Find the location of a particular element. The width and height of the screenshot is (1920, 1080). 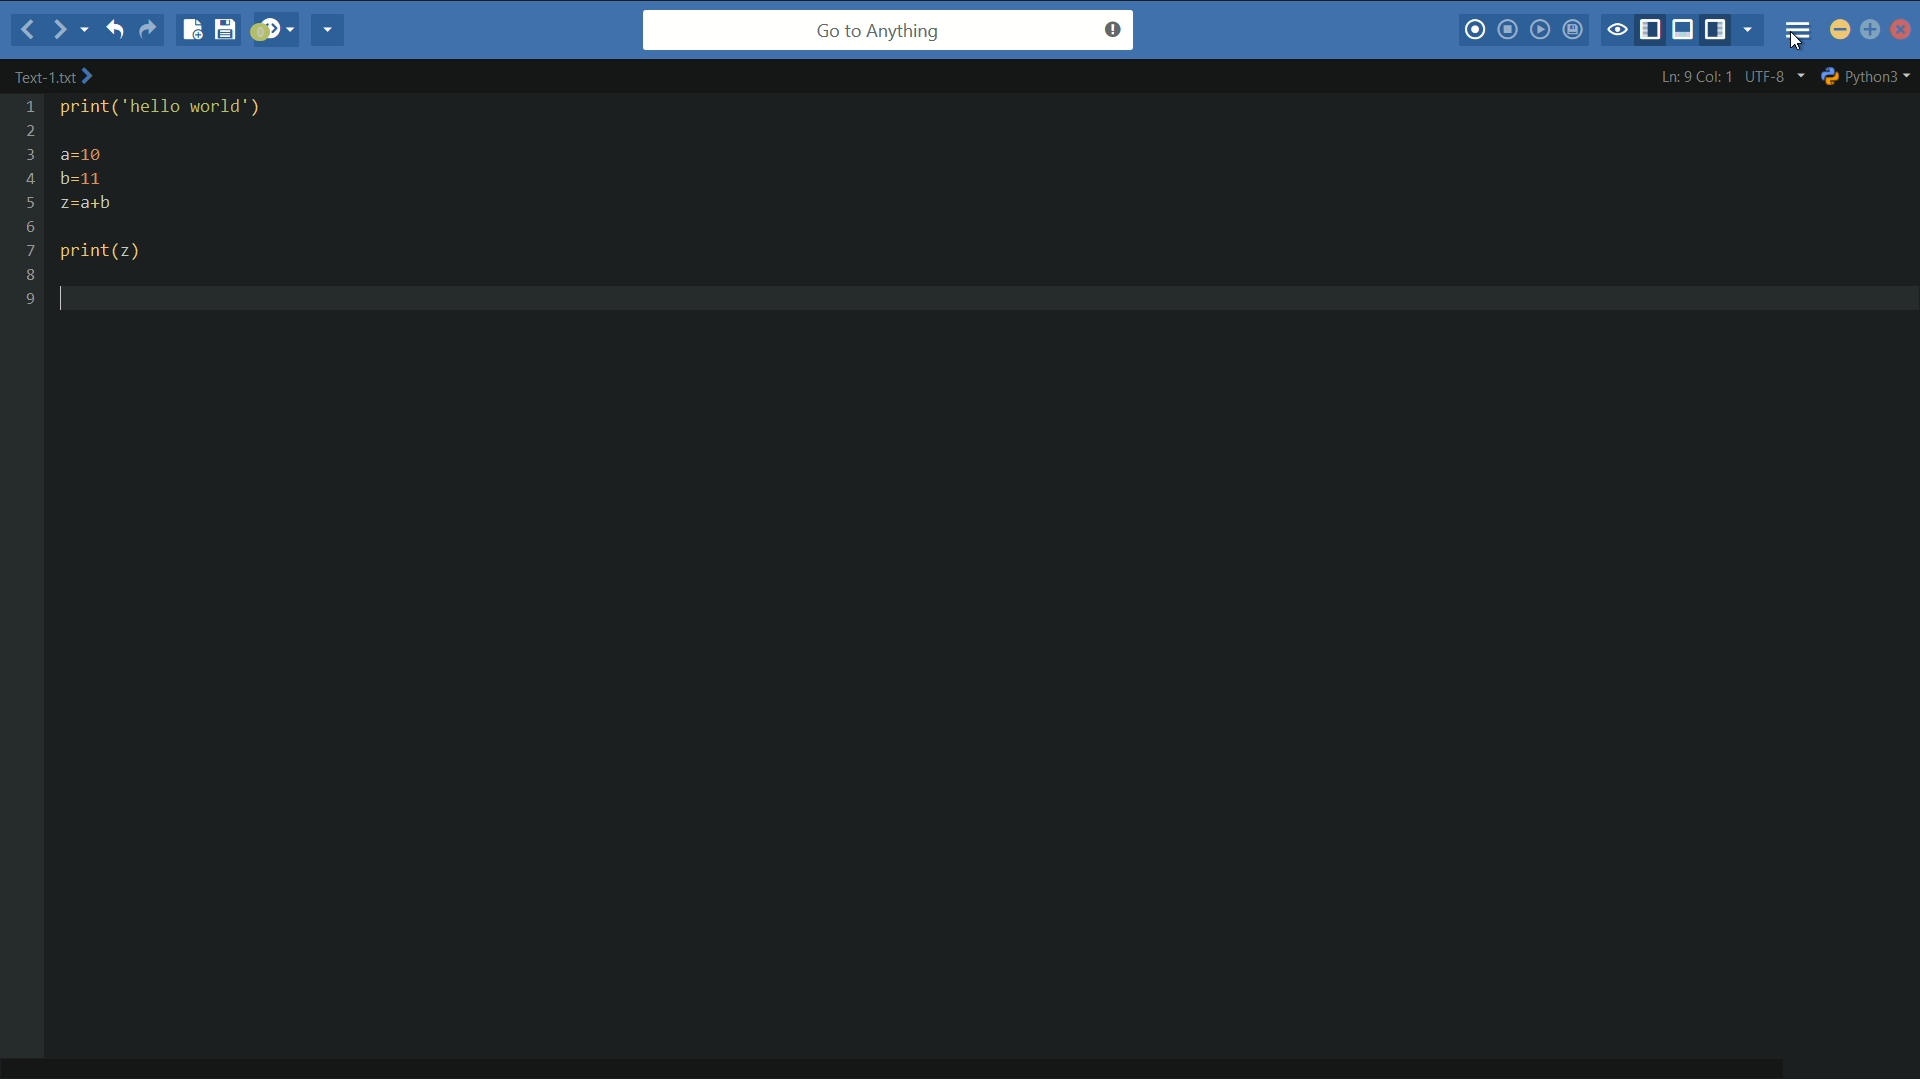

horizontal scroll bar is located at coordinates (906, 1059).